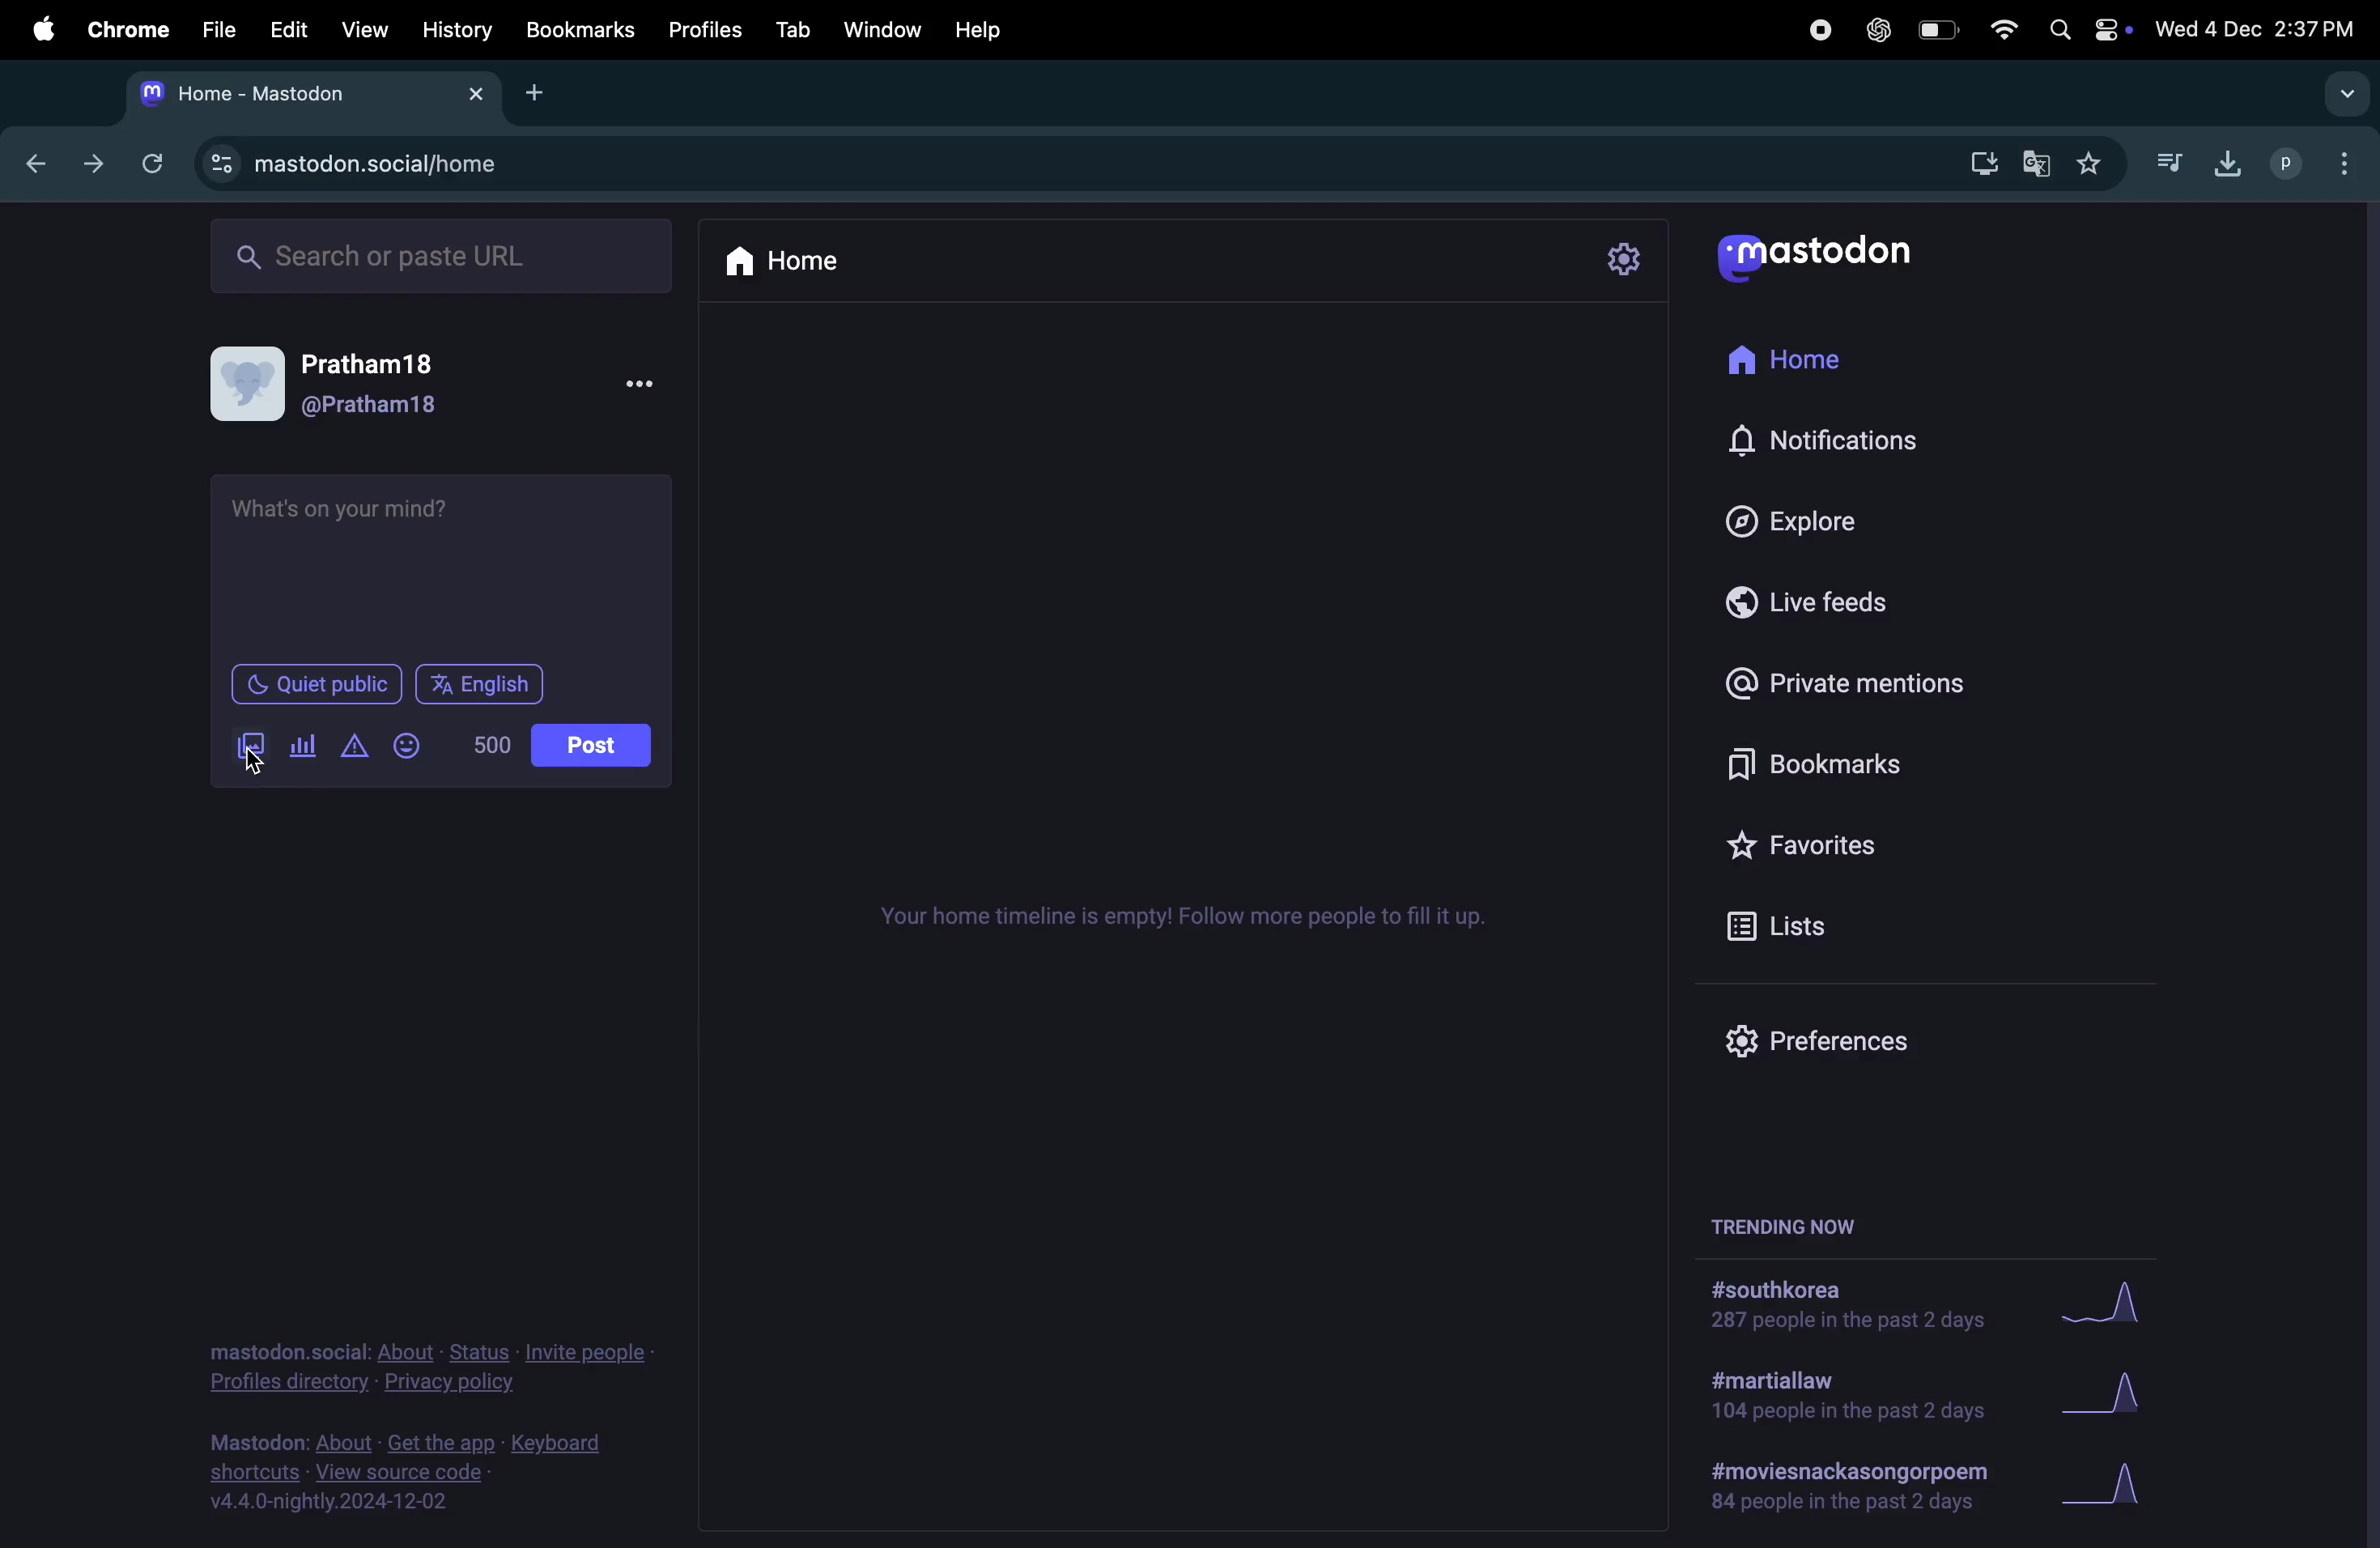 The height and width of the screenshot is (1548, 2380). Describe the element at coordinates (1858, 1483) in the screenshot. I see `#moviessnackand poem` at that location.